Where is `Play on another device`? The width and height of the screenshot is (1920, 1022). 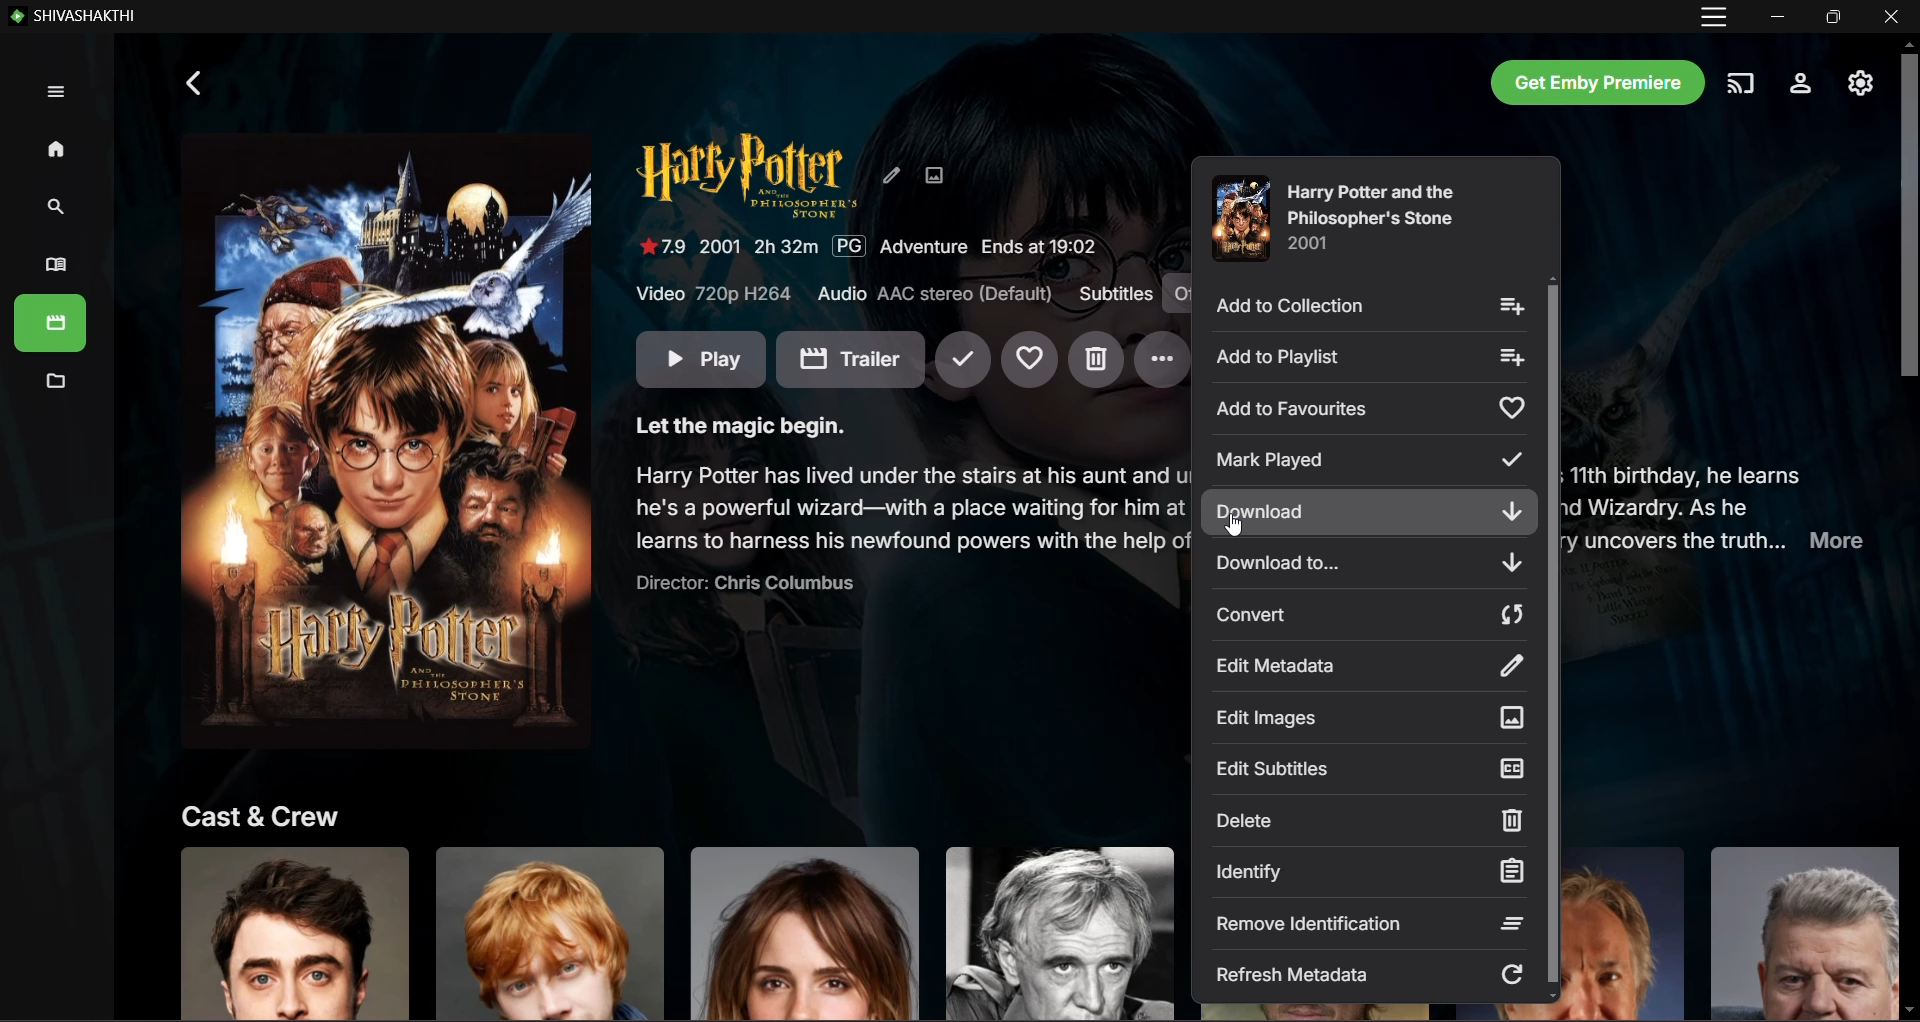
Play on another device is located at coordinates (1743, 82).